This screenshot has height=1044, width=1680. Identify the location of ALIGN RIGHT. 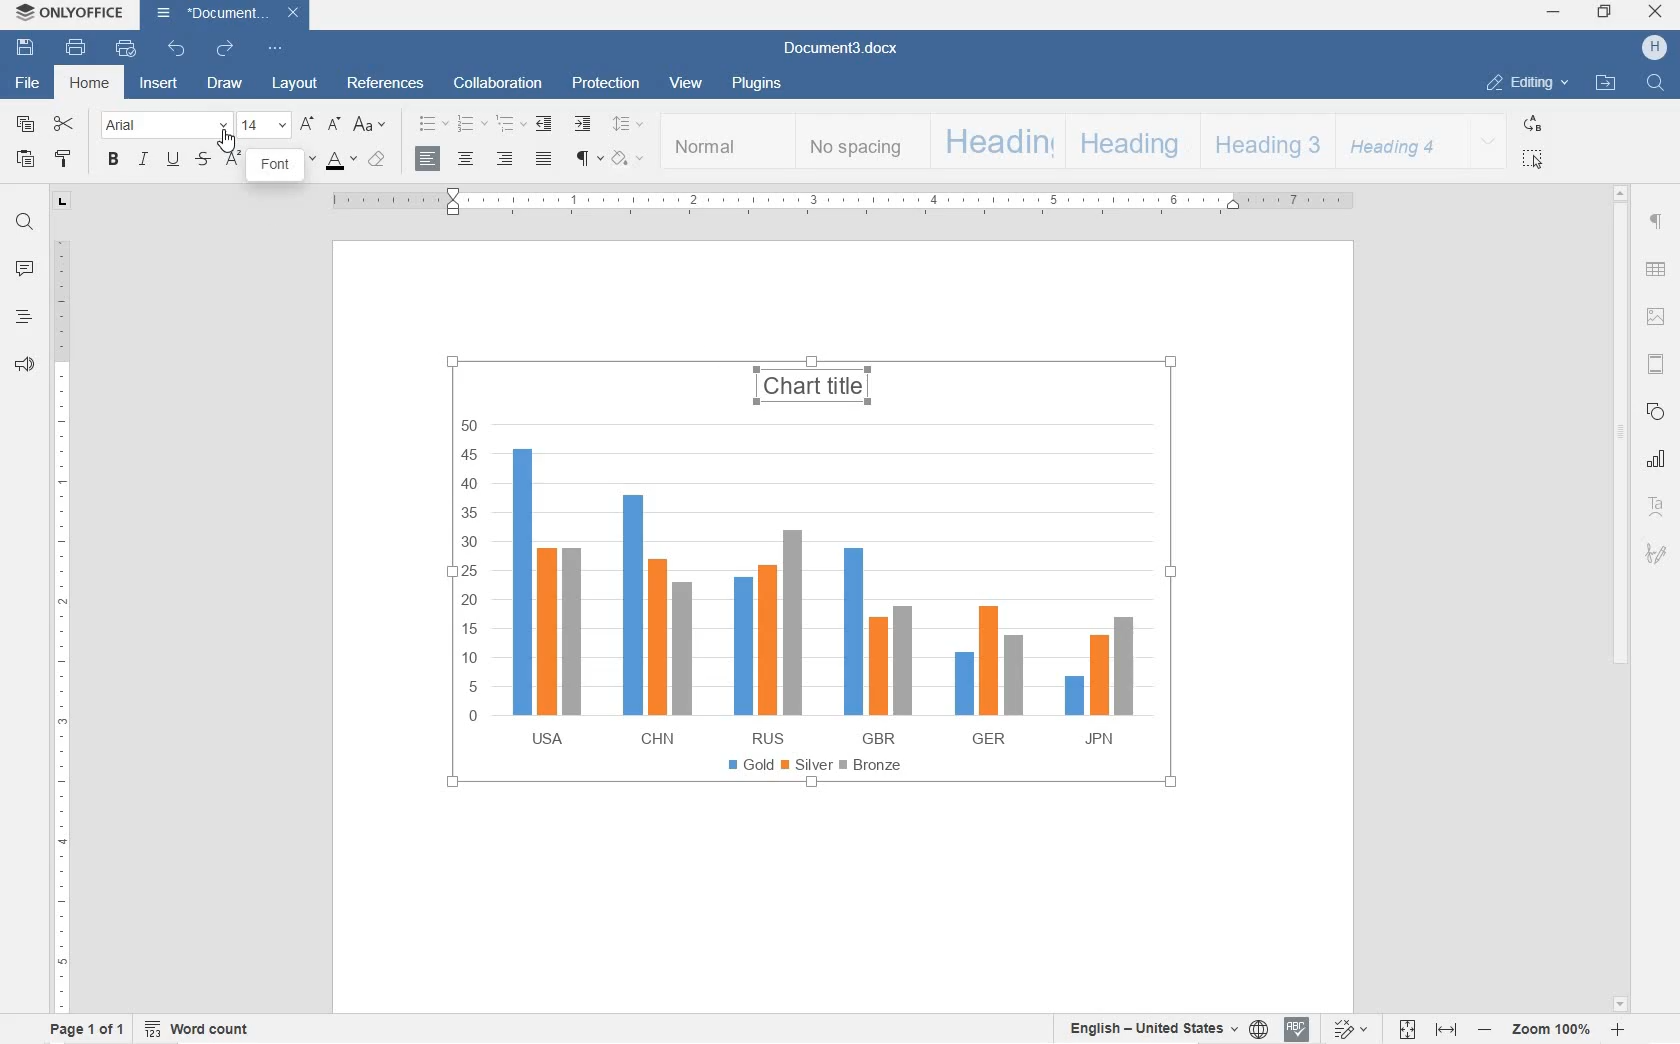
(505, 159).